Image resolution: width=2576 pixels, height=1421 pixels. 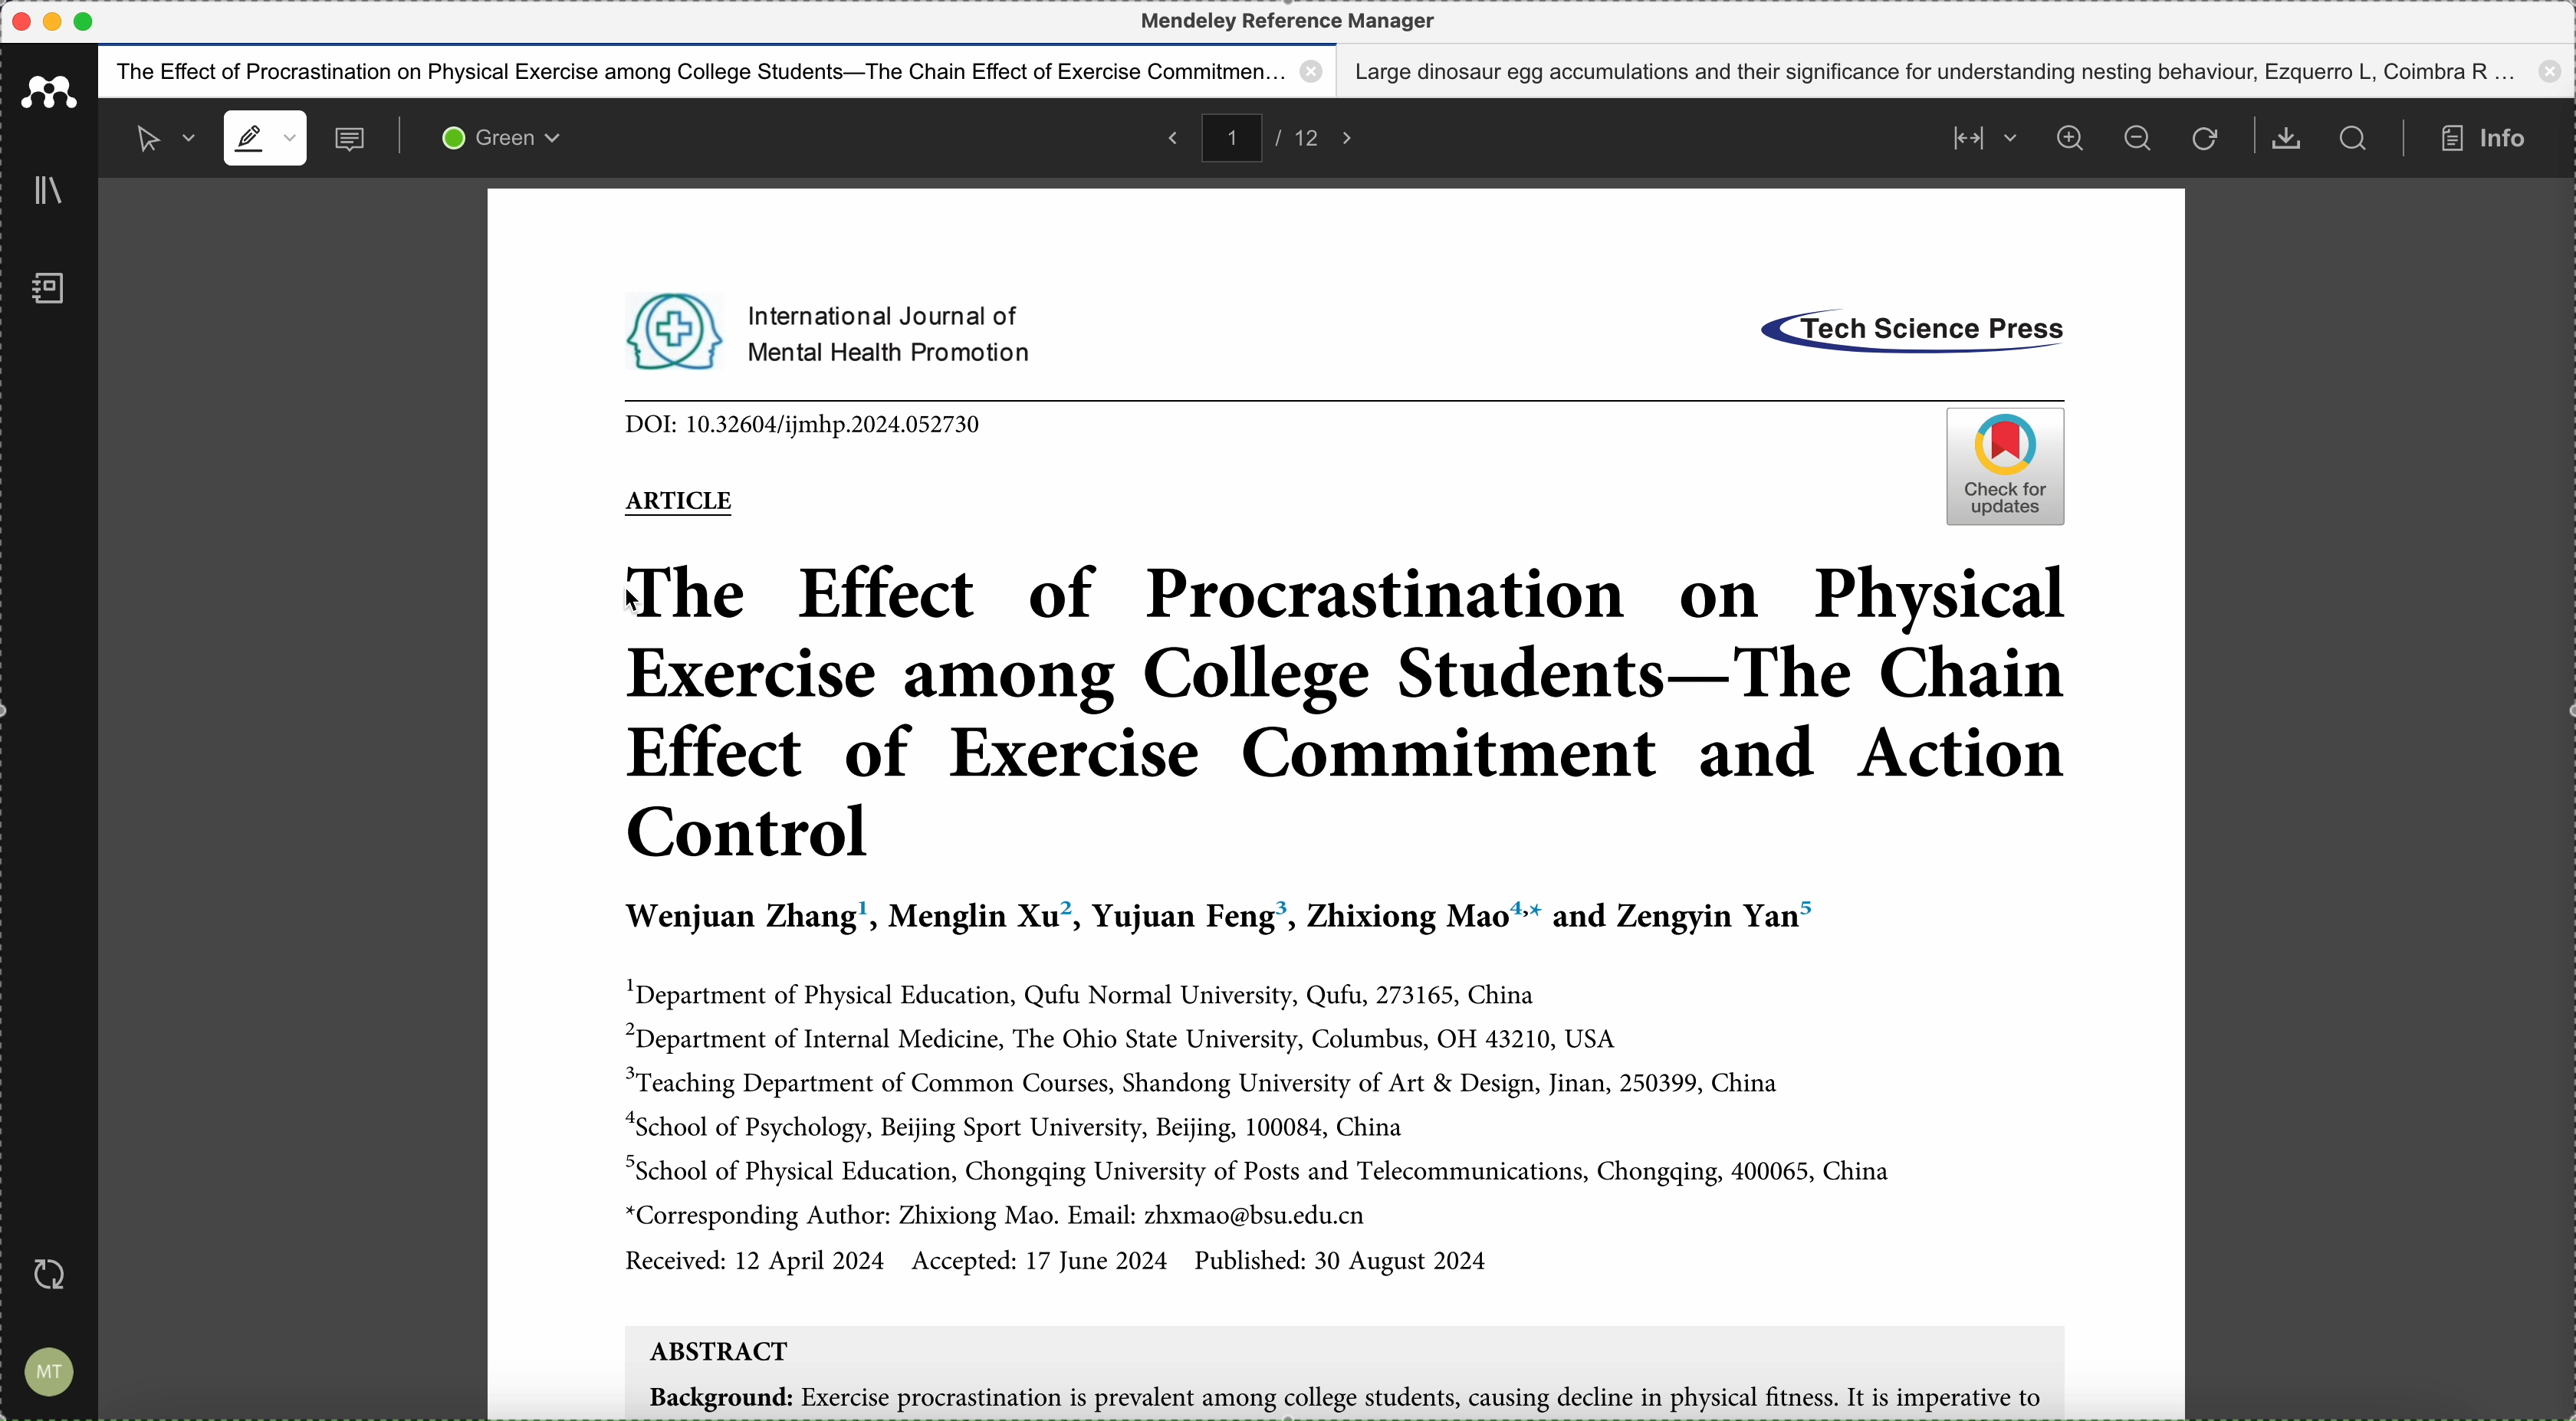 I want to click on download document, so click(x=2288, y=139).